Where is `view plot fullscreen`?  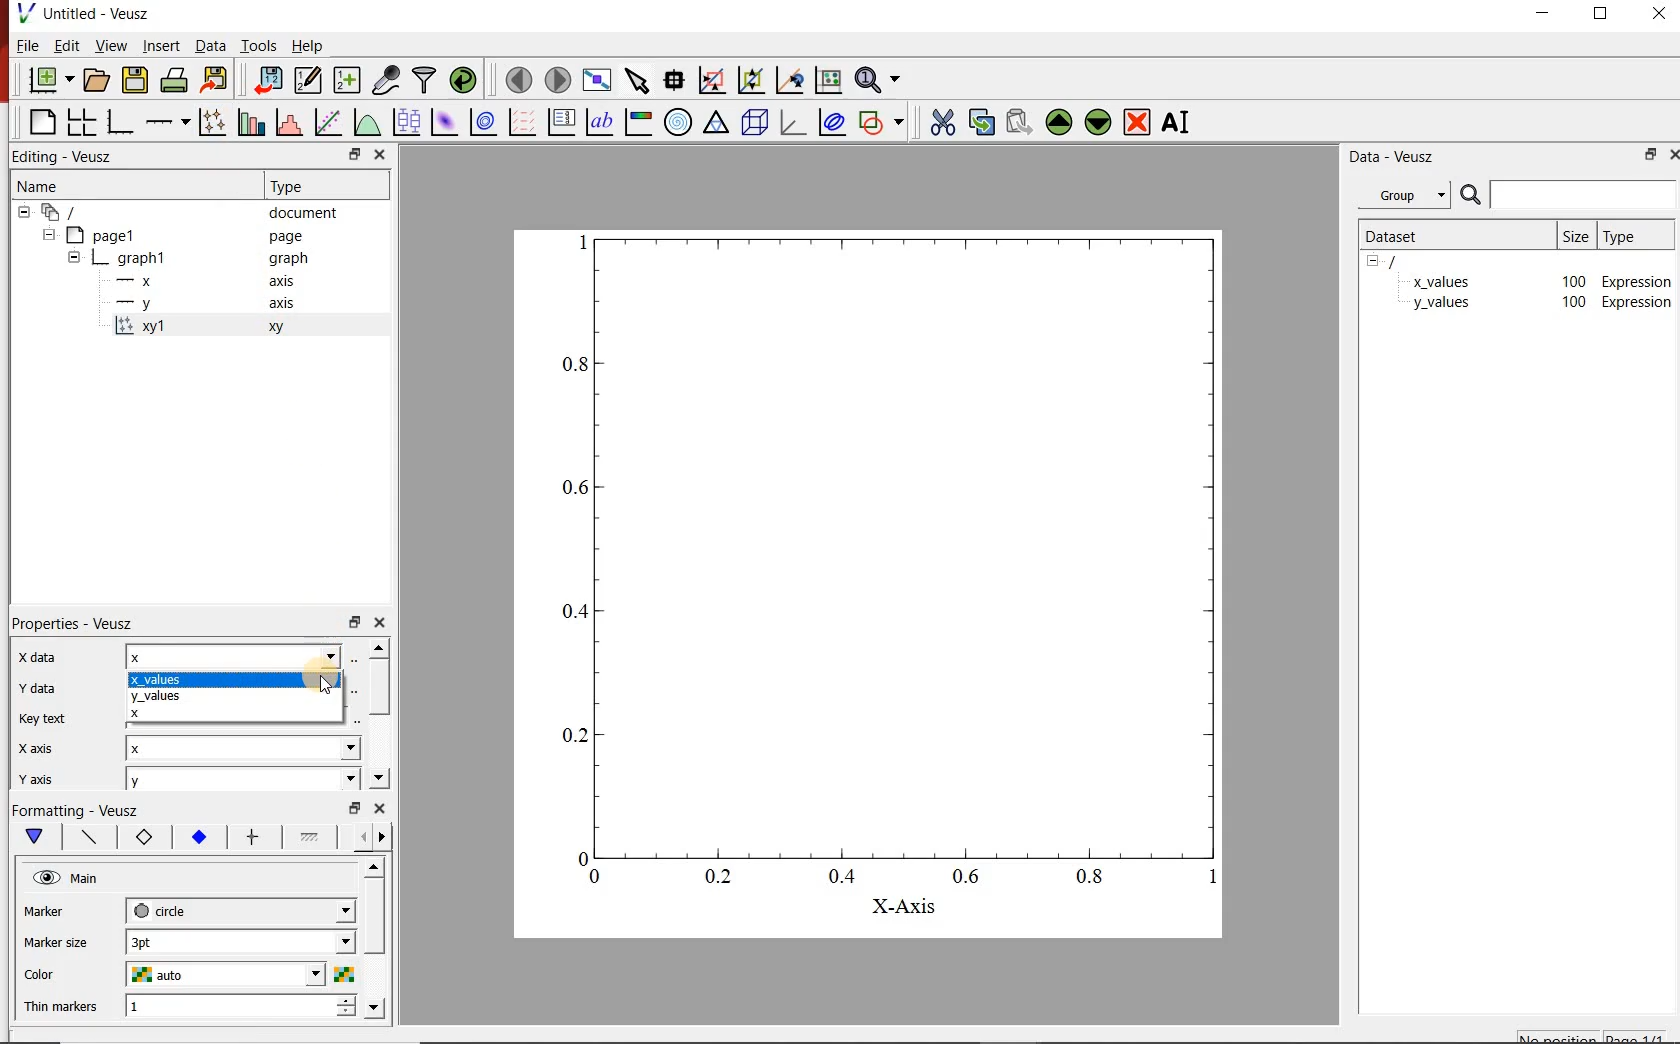 view plot fullscreen is located at coordinates (600, 80).